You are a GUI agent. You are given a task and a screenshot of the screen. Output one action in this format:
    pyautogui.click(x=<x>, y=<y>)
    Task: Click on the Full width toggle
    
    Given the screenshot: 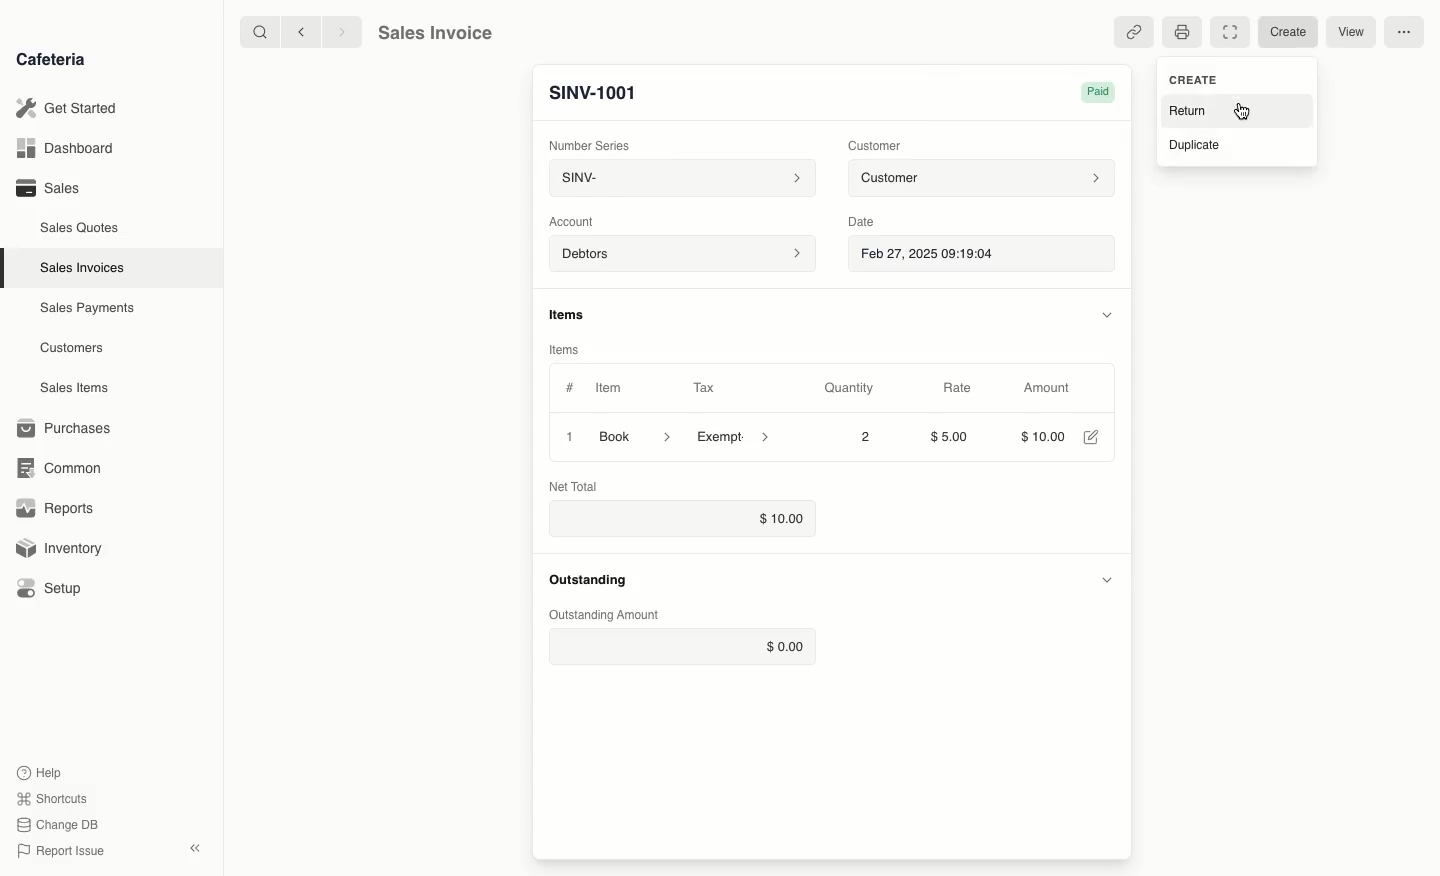 What is the action you would take?
    pyautogui.click(x=1229, y=31)
    